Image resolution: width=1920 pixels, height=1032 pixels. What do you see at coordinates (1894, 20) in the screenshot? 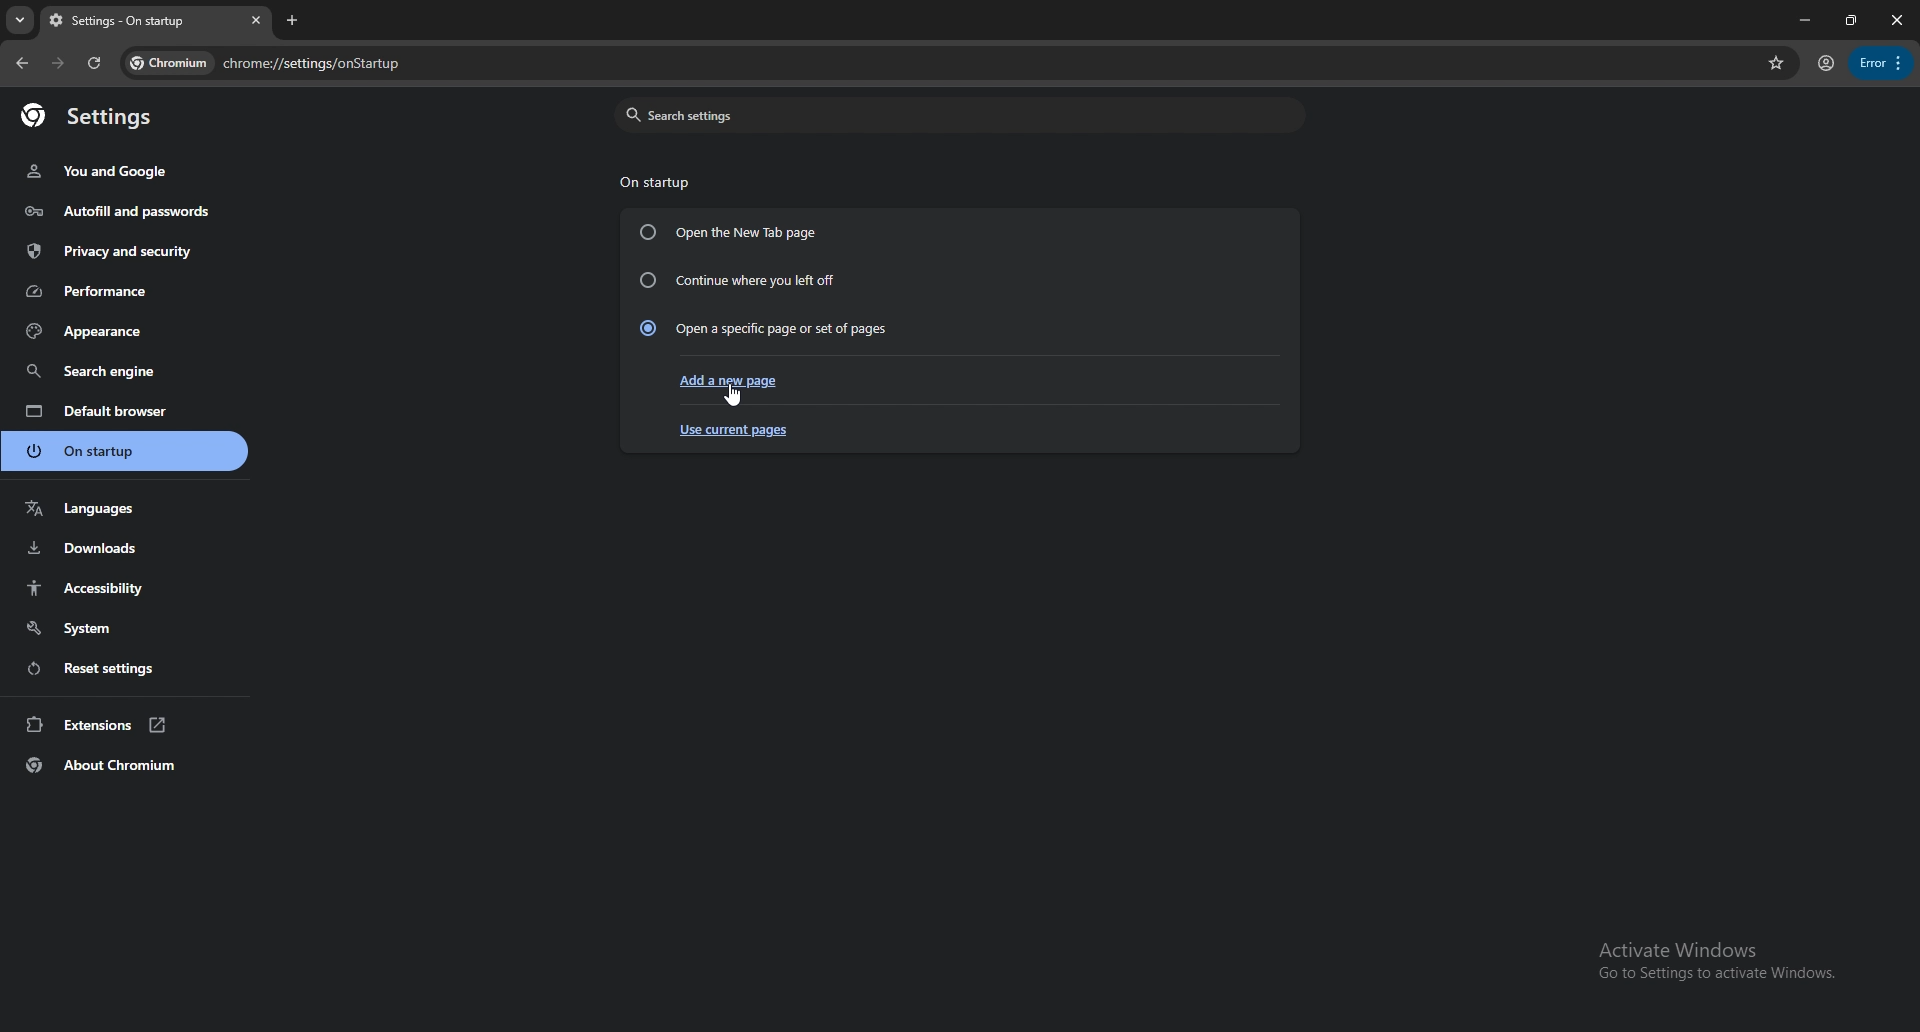
I see `close` at bounding box center [1894, 20].